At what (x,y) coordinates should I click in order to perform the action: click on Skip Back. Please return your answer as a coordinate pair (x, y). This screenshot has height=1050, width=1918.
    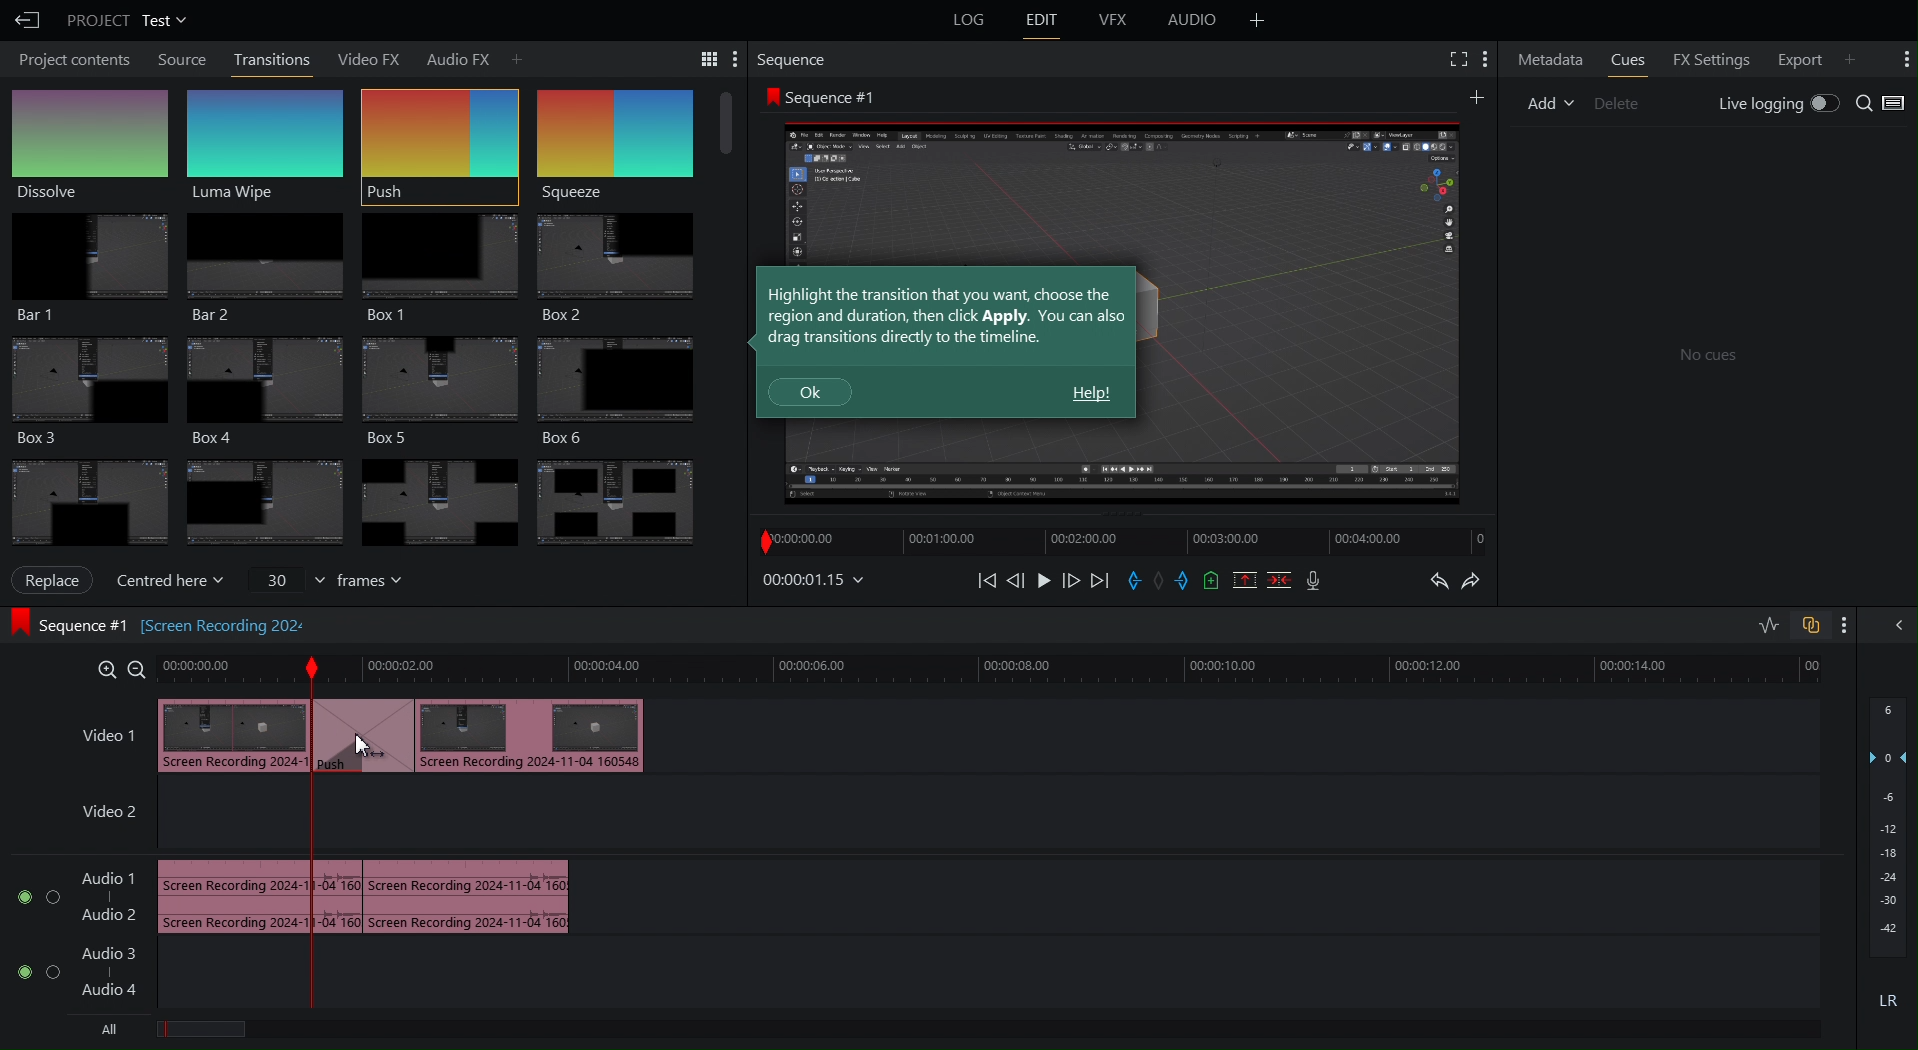
    Looking at the image, I should click on (987, 581).